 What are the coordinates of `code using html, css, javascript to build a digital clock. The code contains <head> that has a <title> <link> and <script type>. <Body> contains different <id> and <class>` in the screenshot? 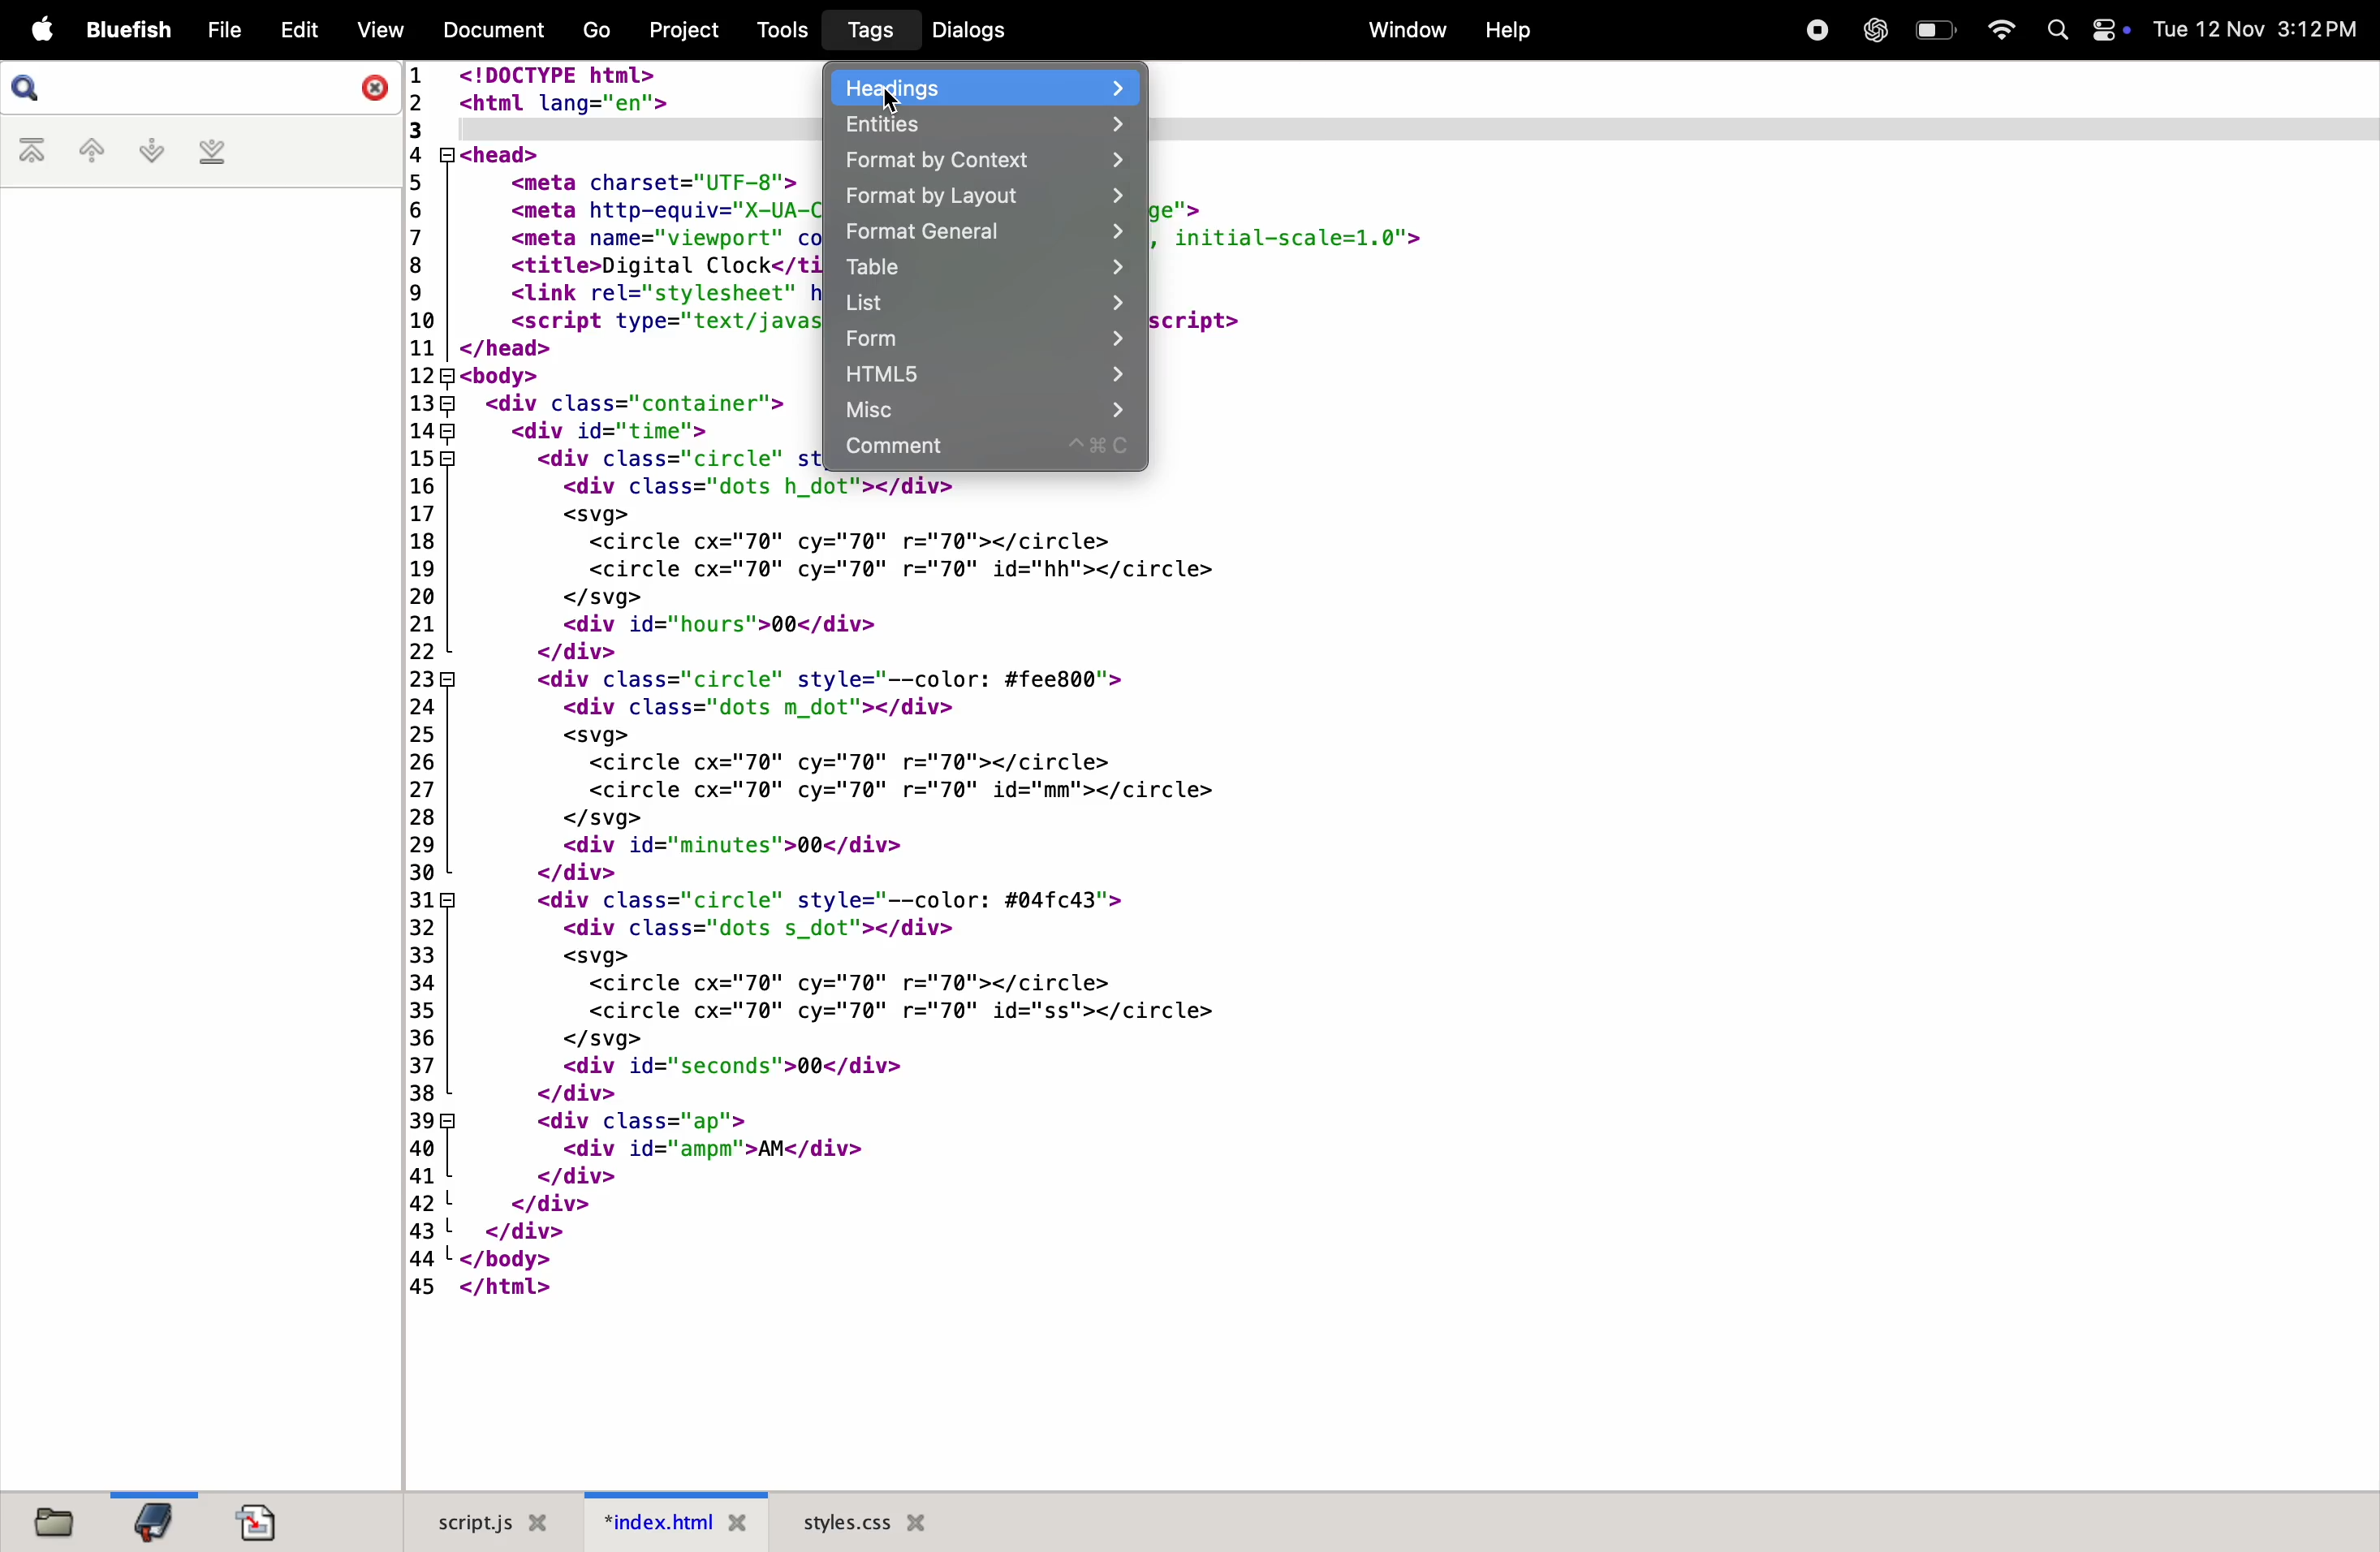 It's located at (1764, 269).